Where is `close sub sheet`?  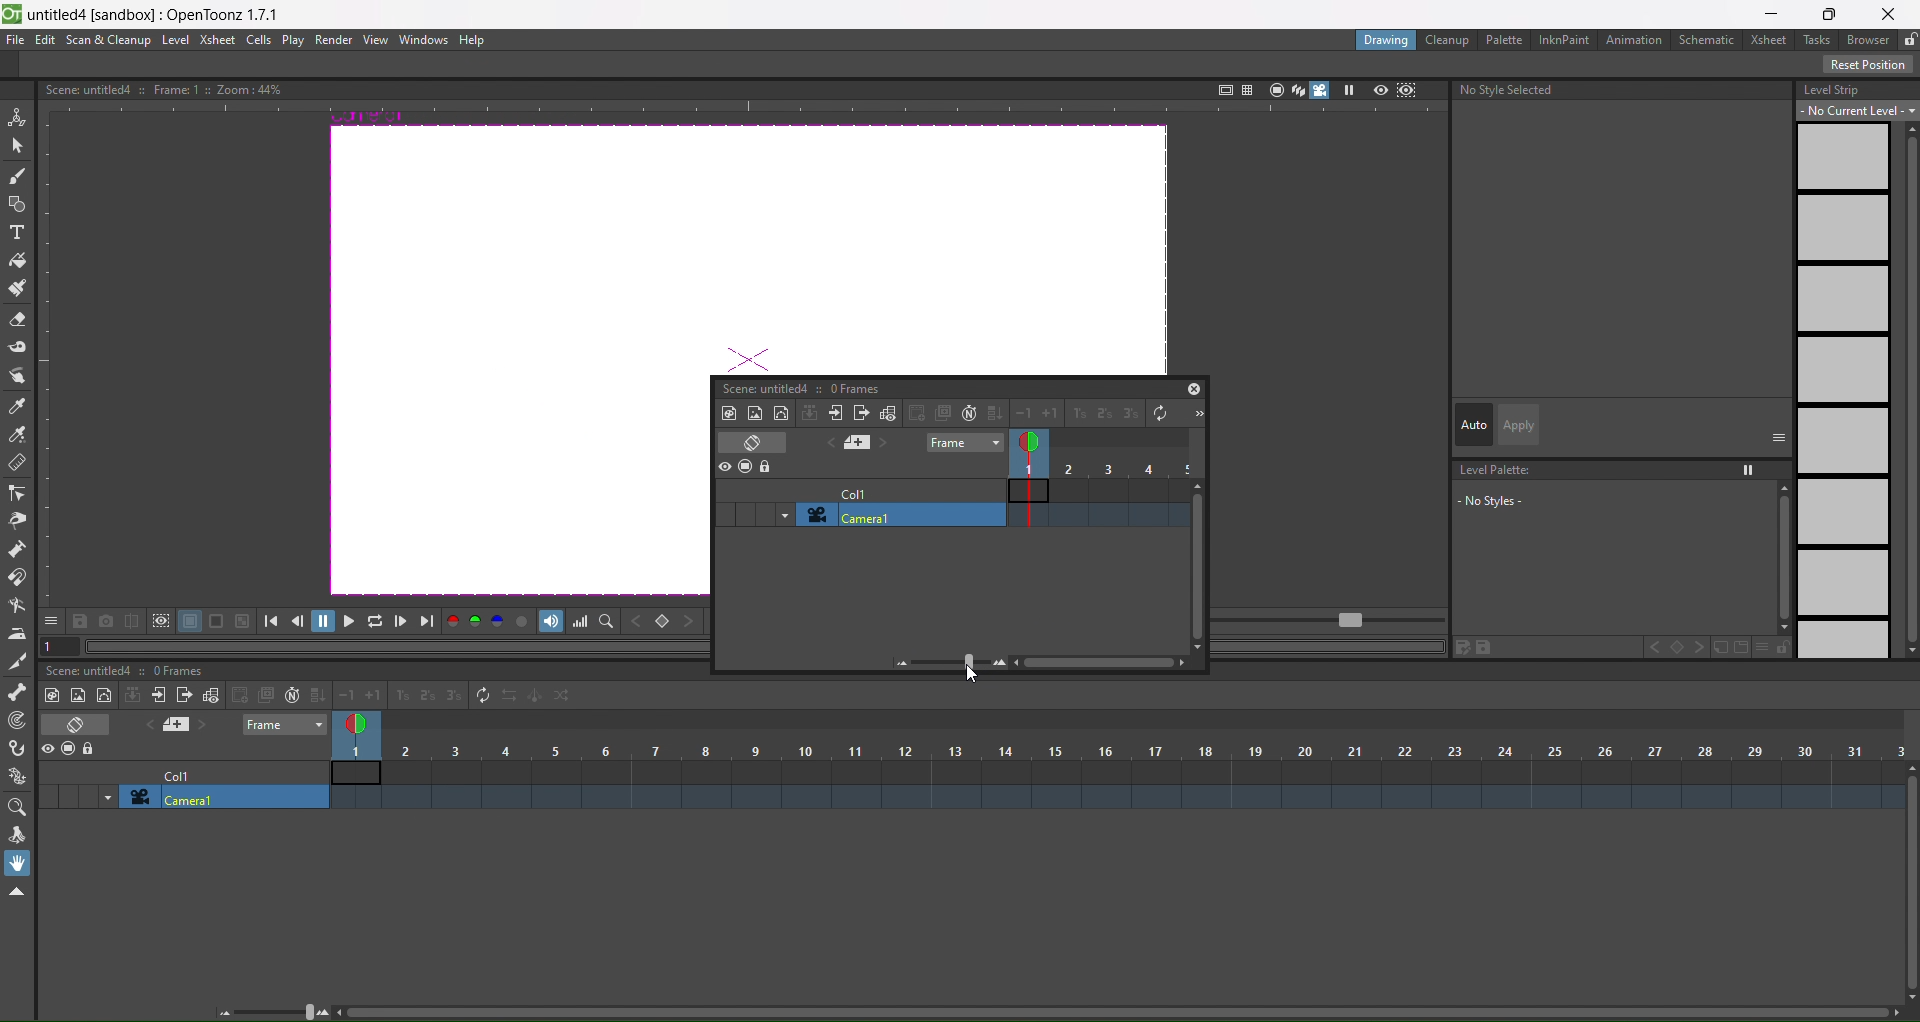 close sub sheet is located at coordinates (184, 697).